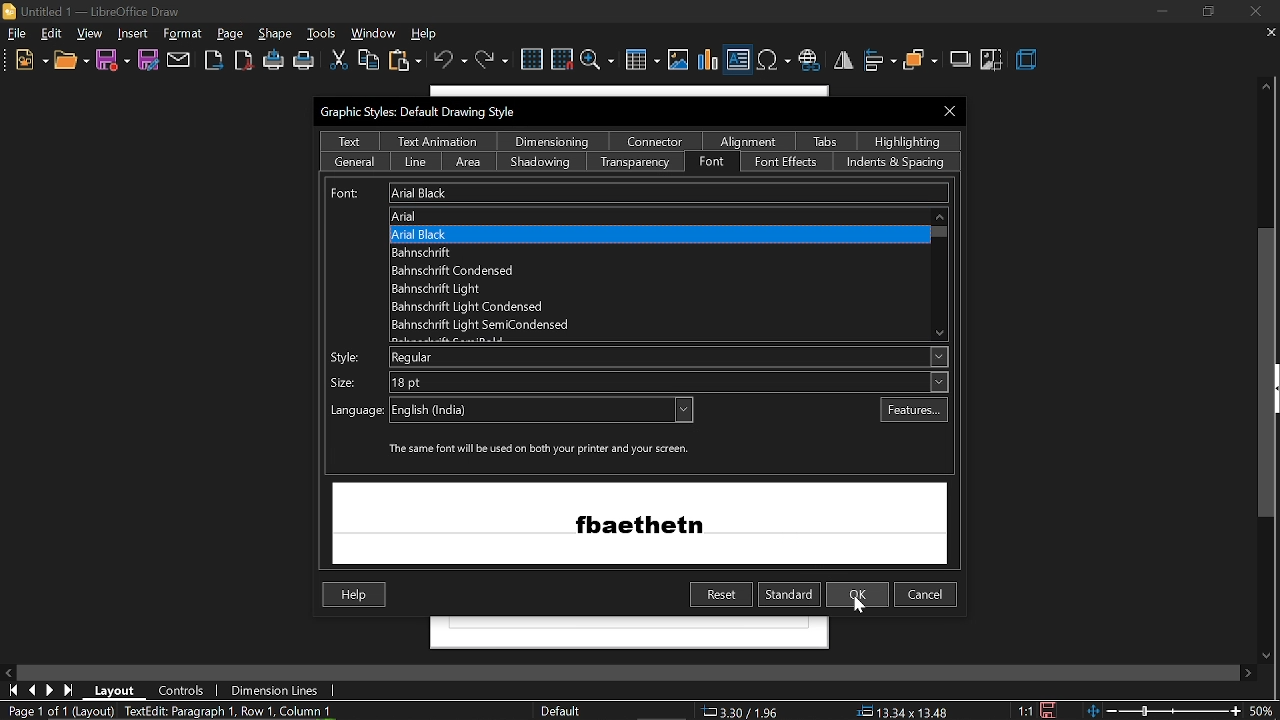 This screenshot has height=720, width=1280. Describe the element at coordinates (921, 62) in the screenshot. I see `arrange` at that location.